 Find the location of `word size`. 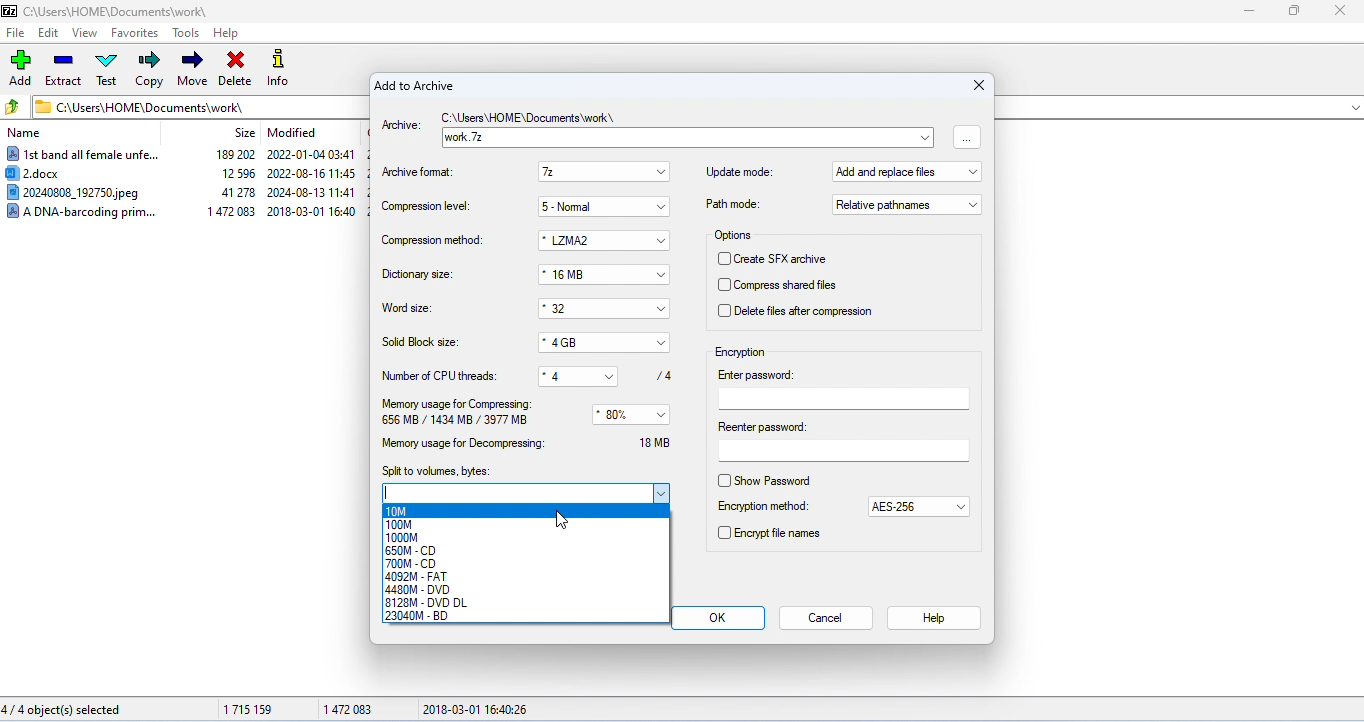

word size is located at coordinates (410, 309).